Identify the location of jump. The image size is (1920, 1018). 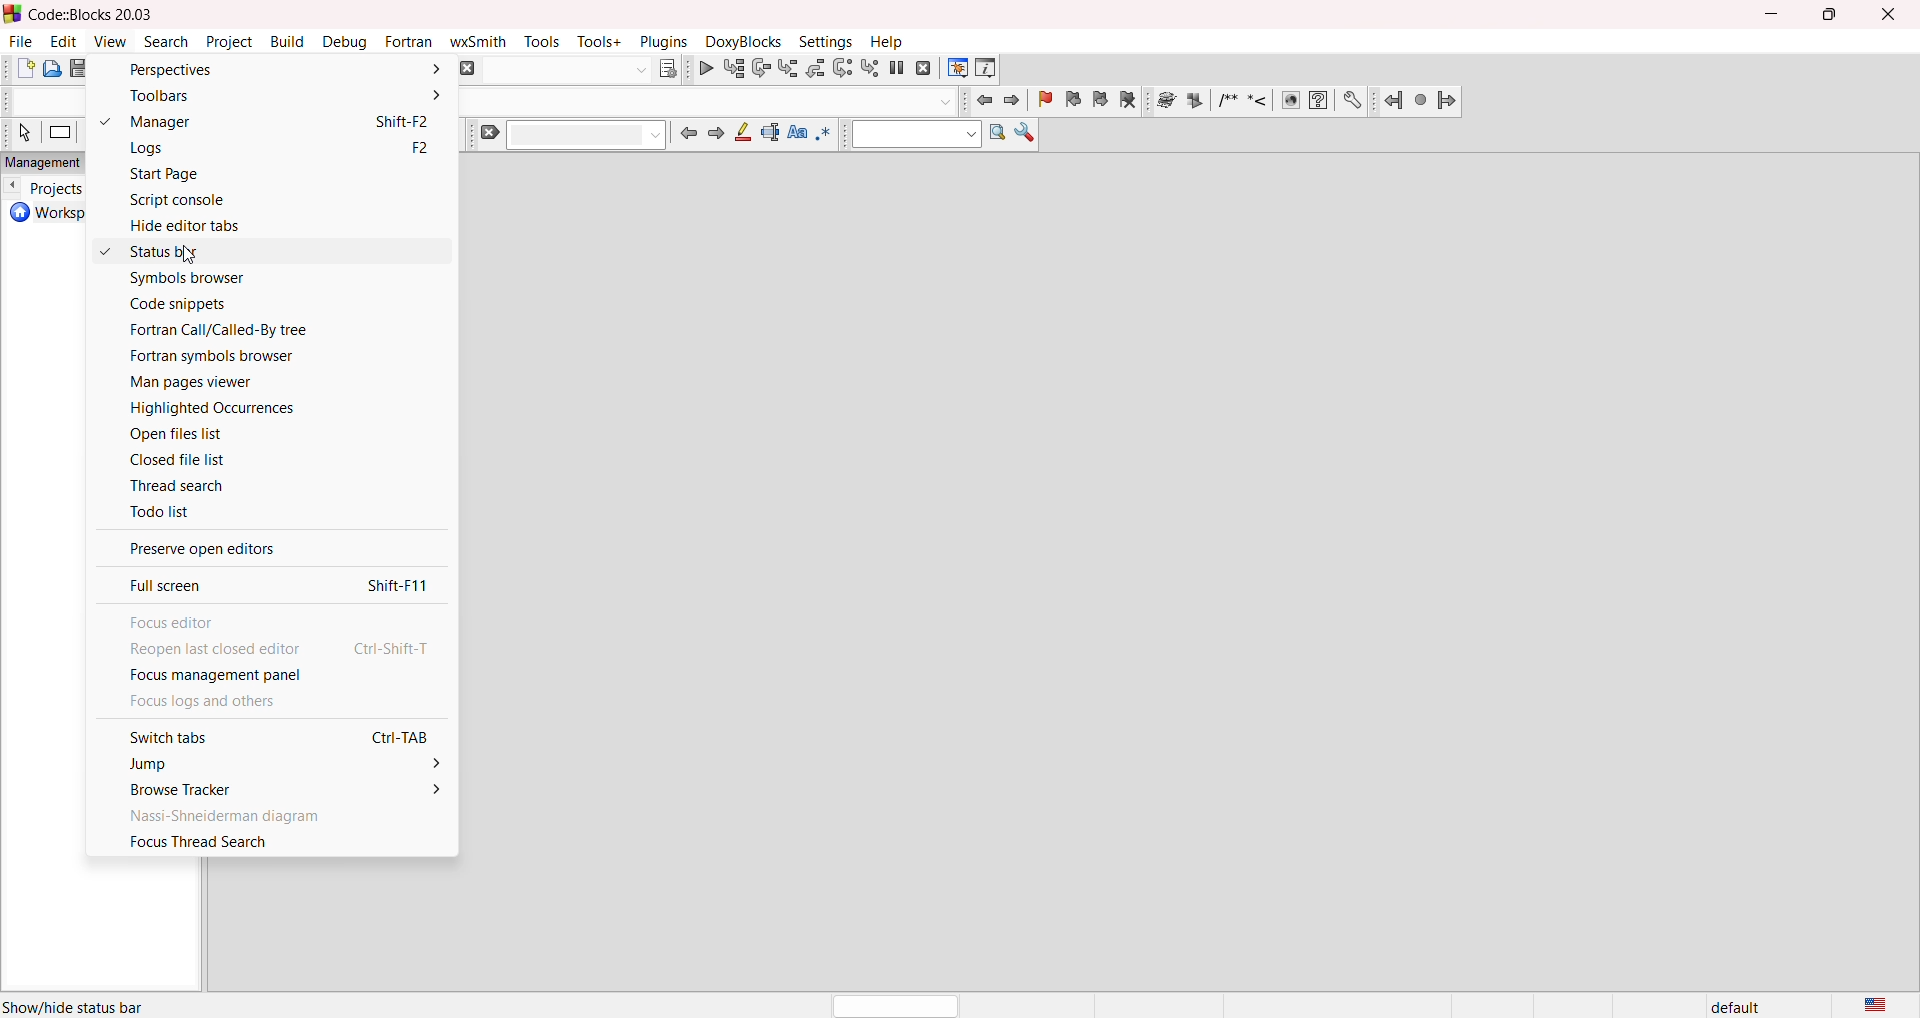
(265, 763).